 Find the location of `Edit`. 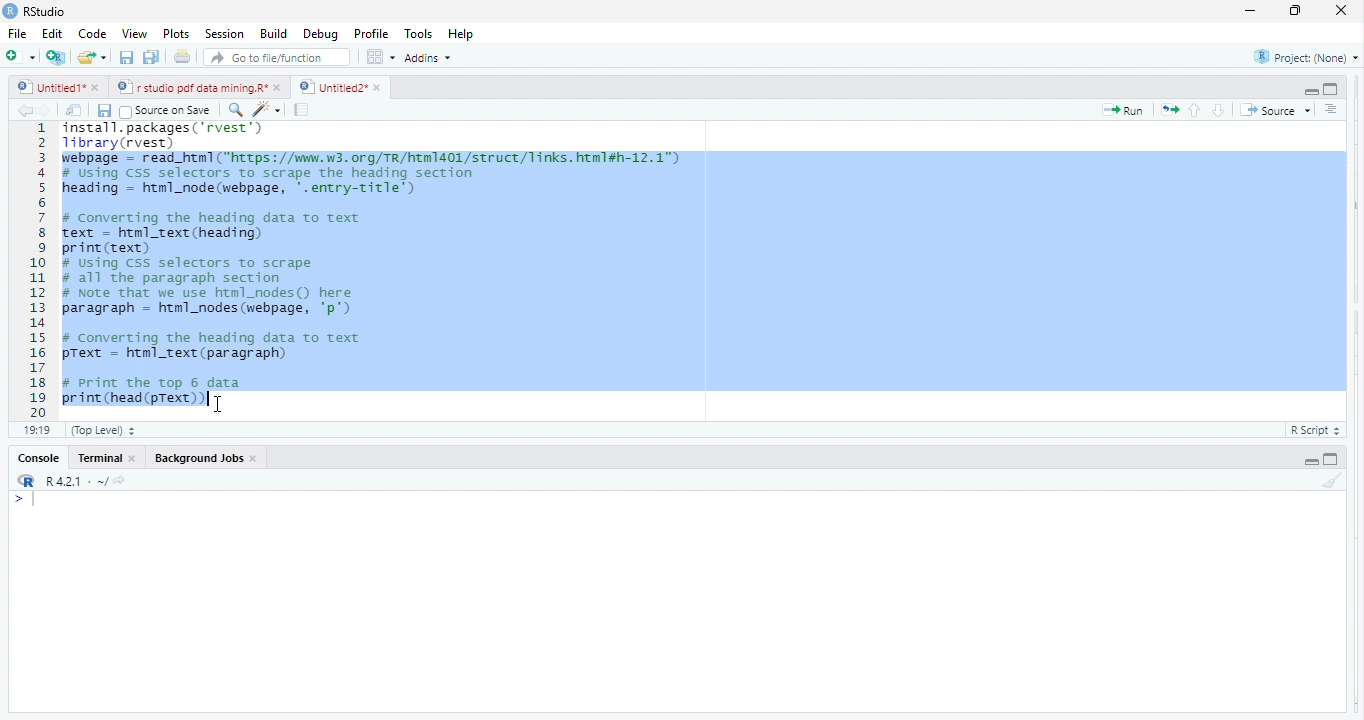

Edit is located at coordinates (53, 33).